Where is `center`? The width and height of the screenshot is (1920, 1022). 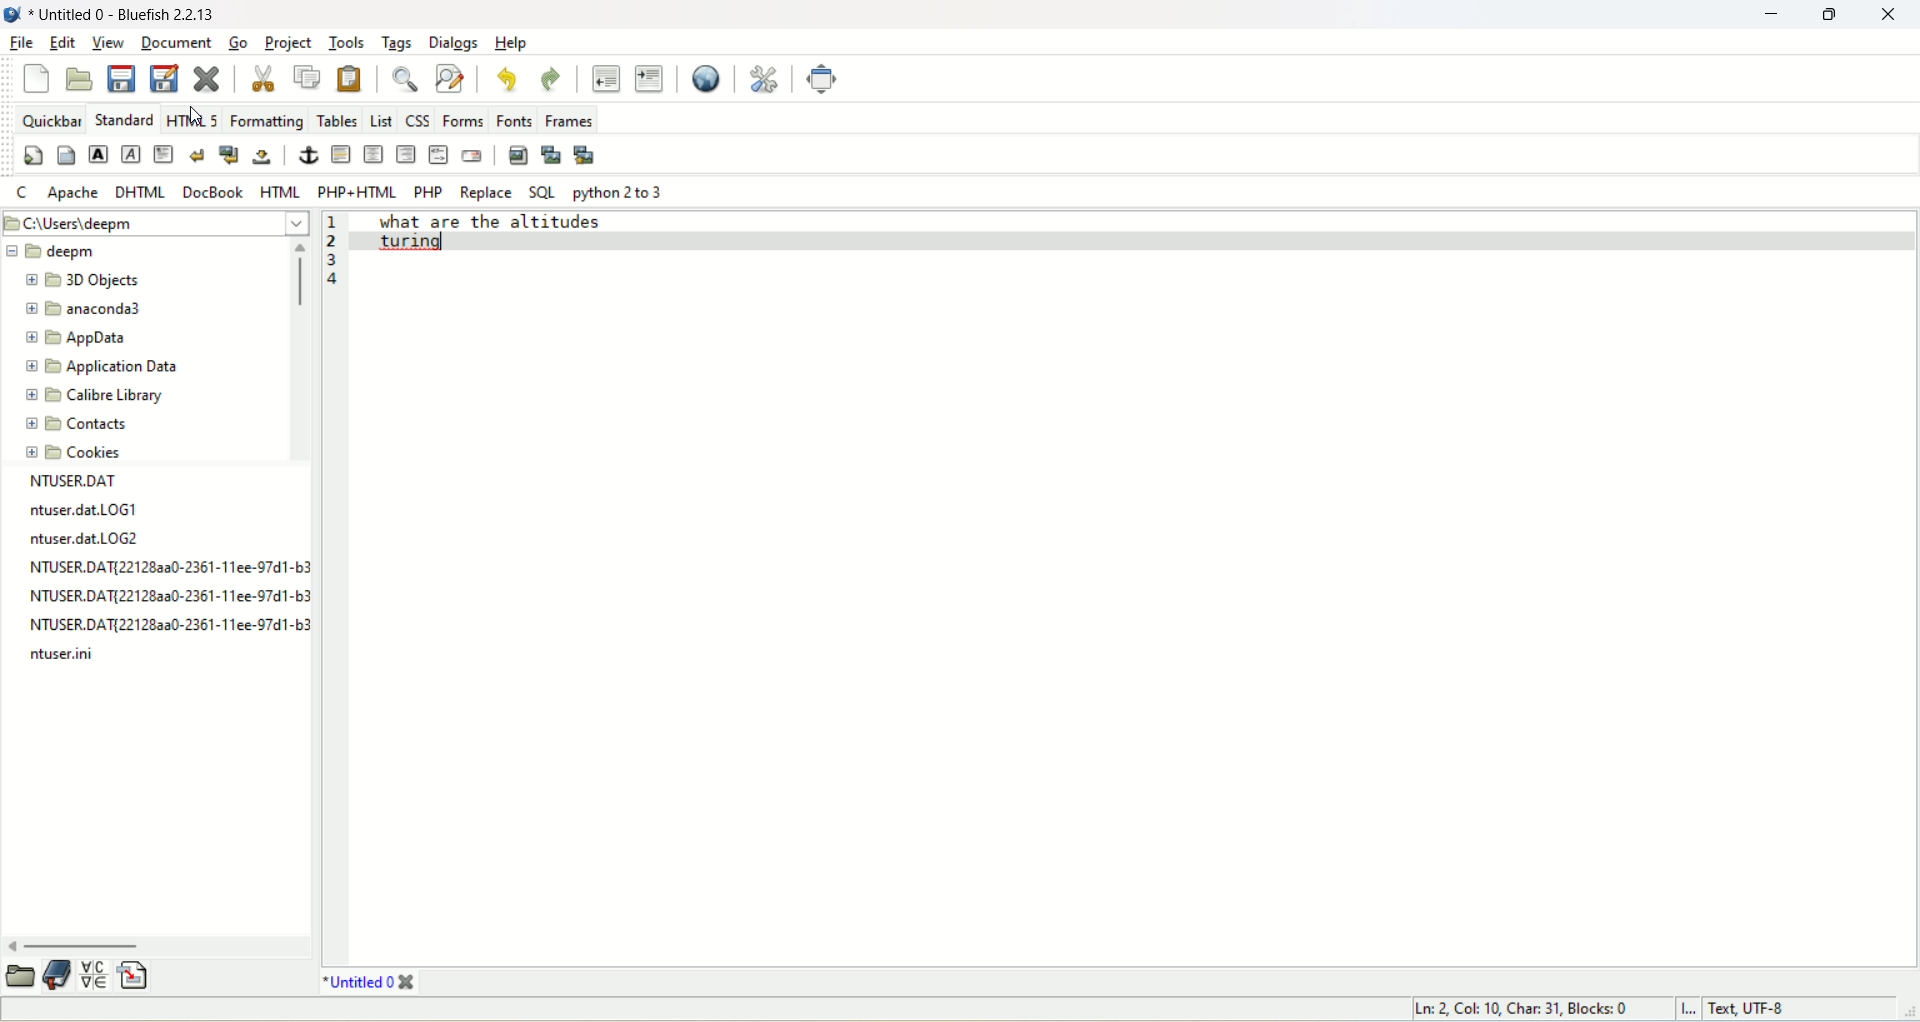
center is located at coordinates (372, 155).